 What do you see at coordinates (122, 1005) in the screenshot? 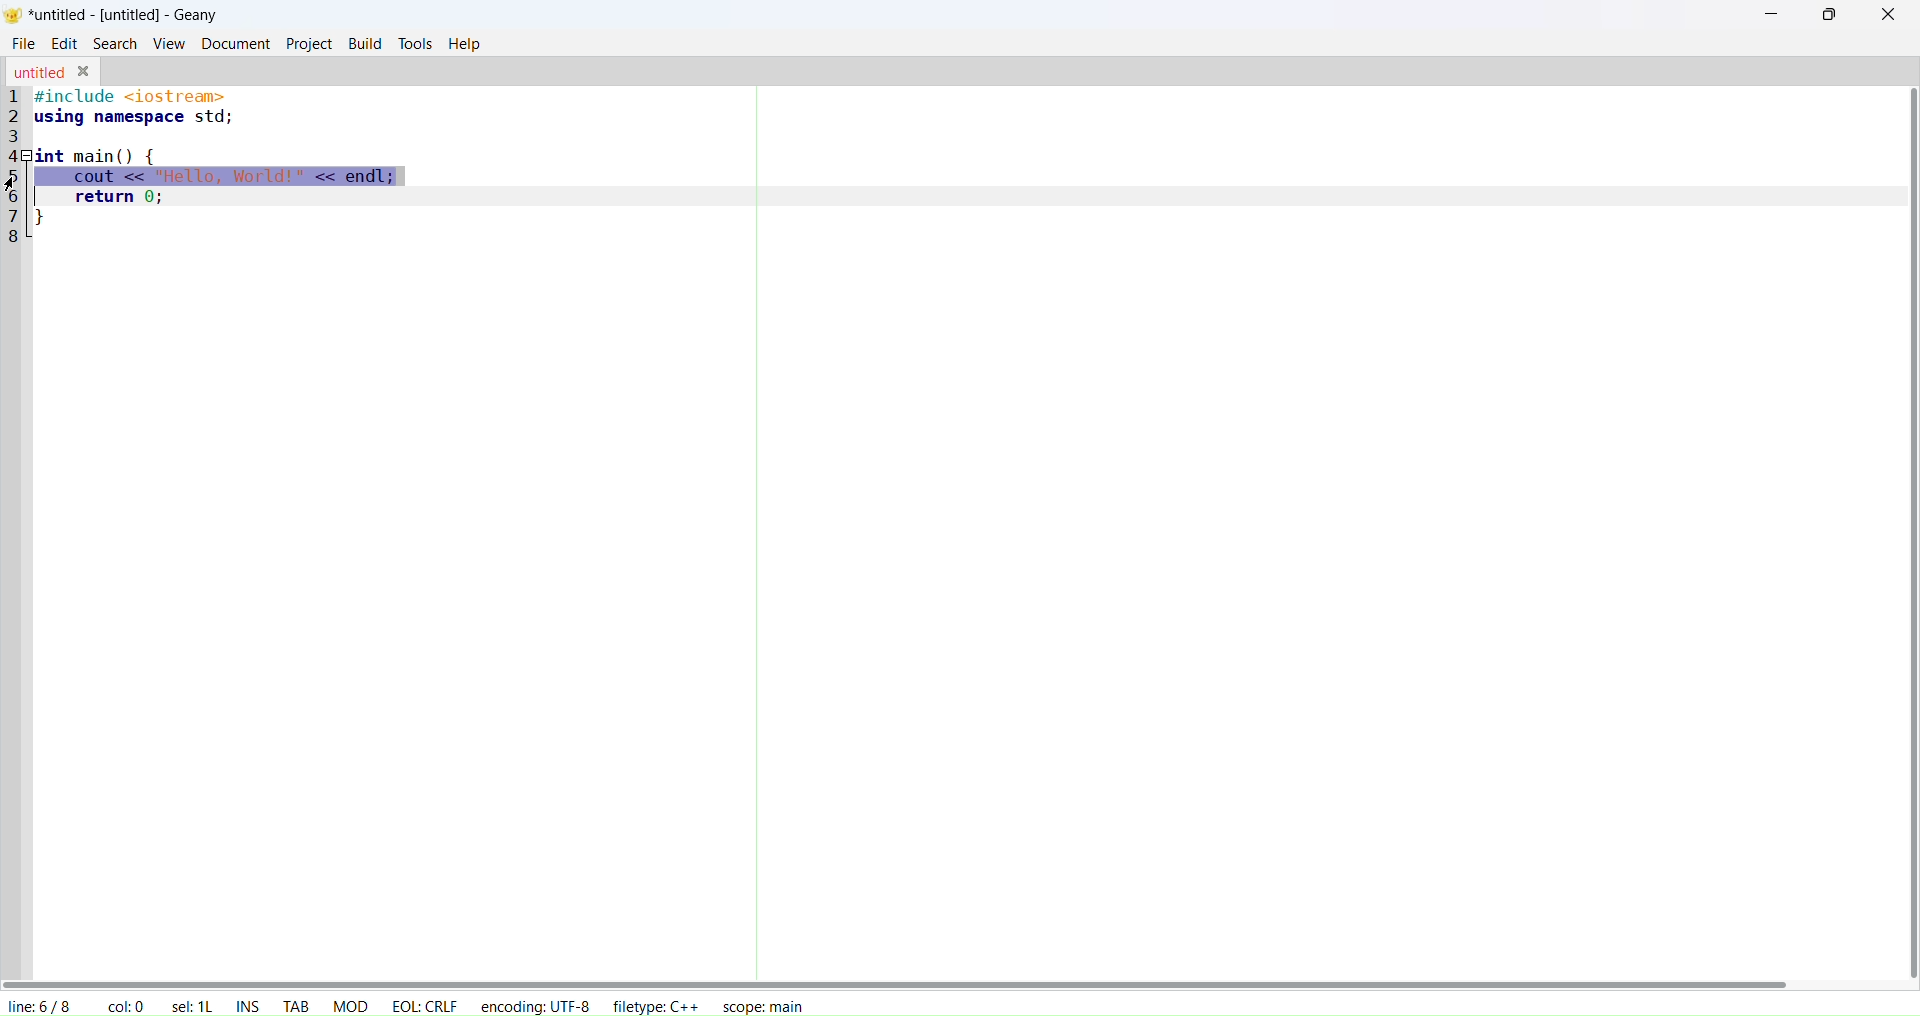
I see `col: 0` at bounding box center [122, 1005].